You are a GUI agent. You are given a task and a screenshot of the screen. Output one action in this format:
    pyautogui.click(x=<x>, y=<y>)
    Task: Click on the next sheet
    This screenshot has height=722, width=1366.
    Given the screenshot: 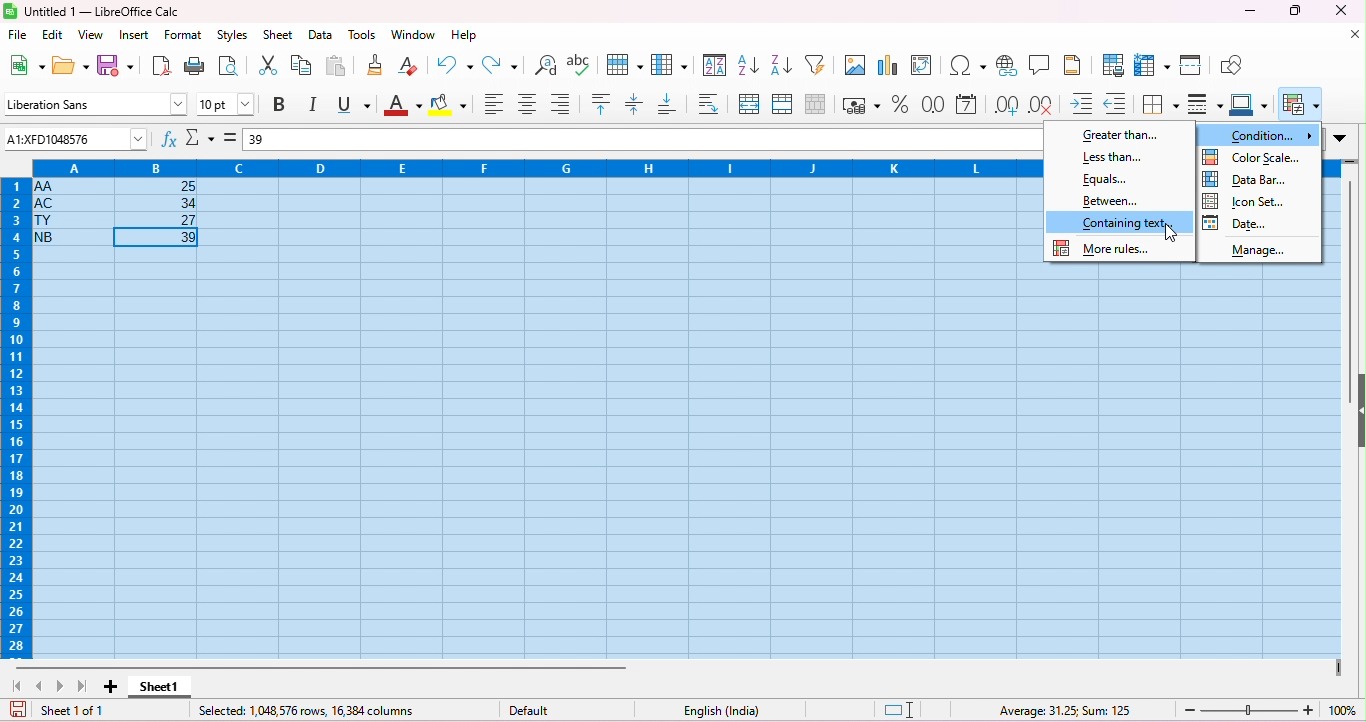 What is the action you would take?
    pyautogui.click(x=63, y=686)
    